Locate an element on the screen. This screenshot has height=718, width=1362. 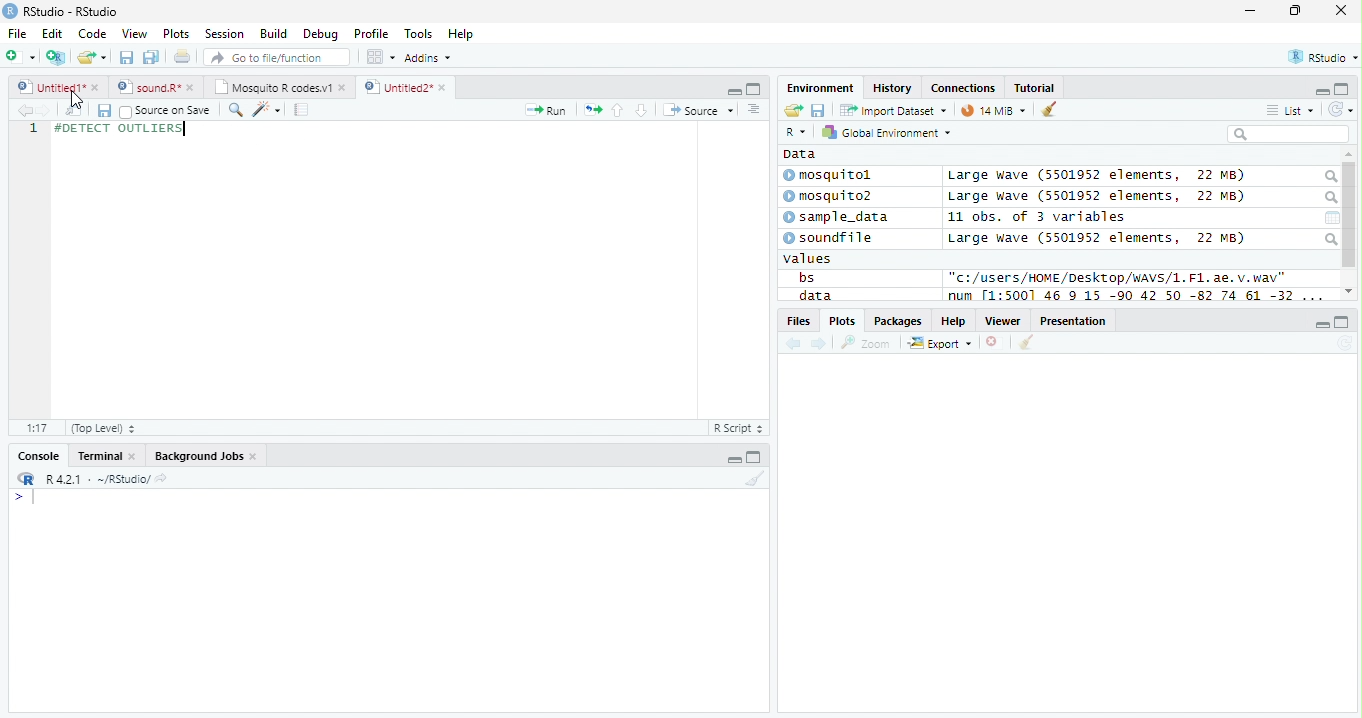
search bar is located at coordinates (1288, 133).